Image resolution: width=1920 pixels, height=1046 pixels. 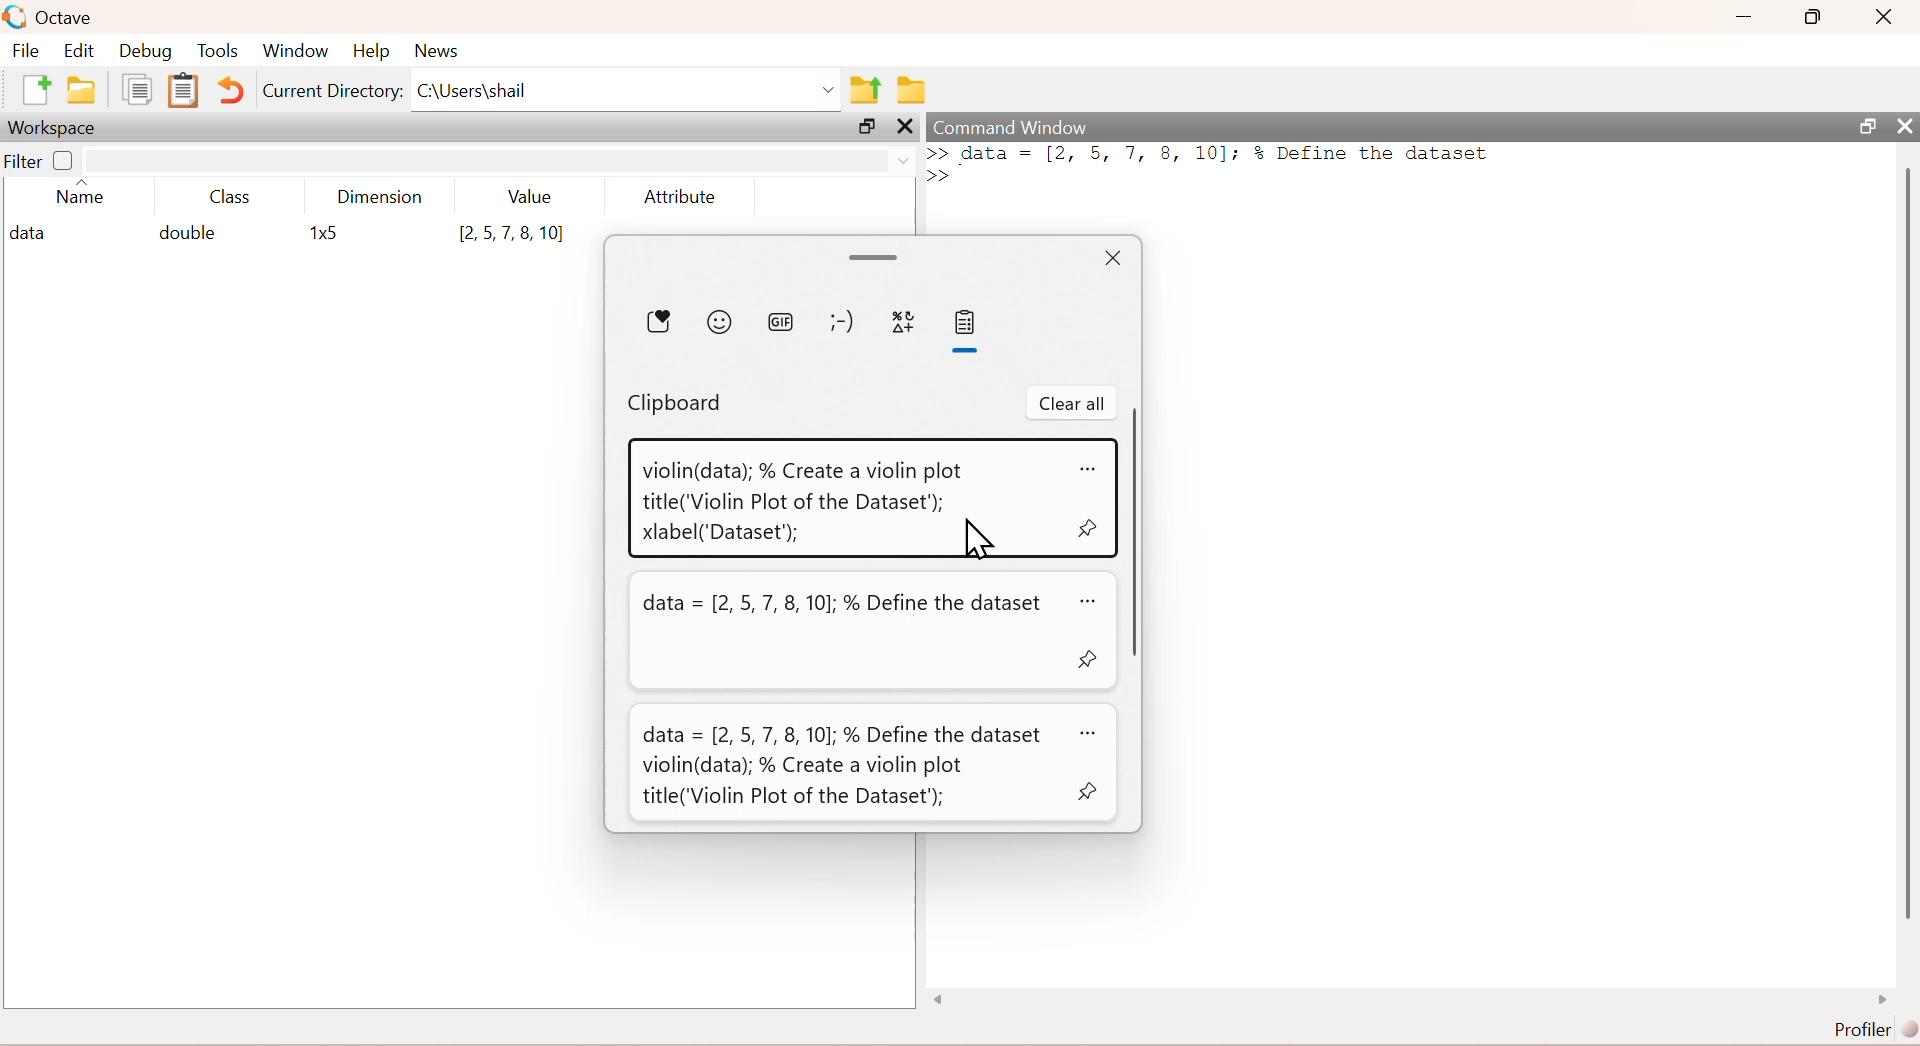 What do you see at coordinates (220, 50) in the screenshot?
I see `tools` at bounding box center [220, 50].